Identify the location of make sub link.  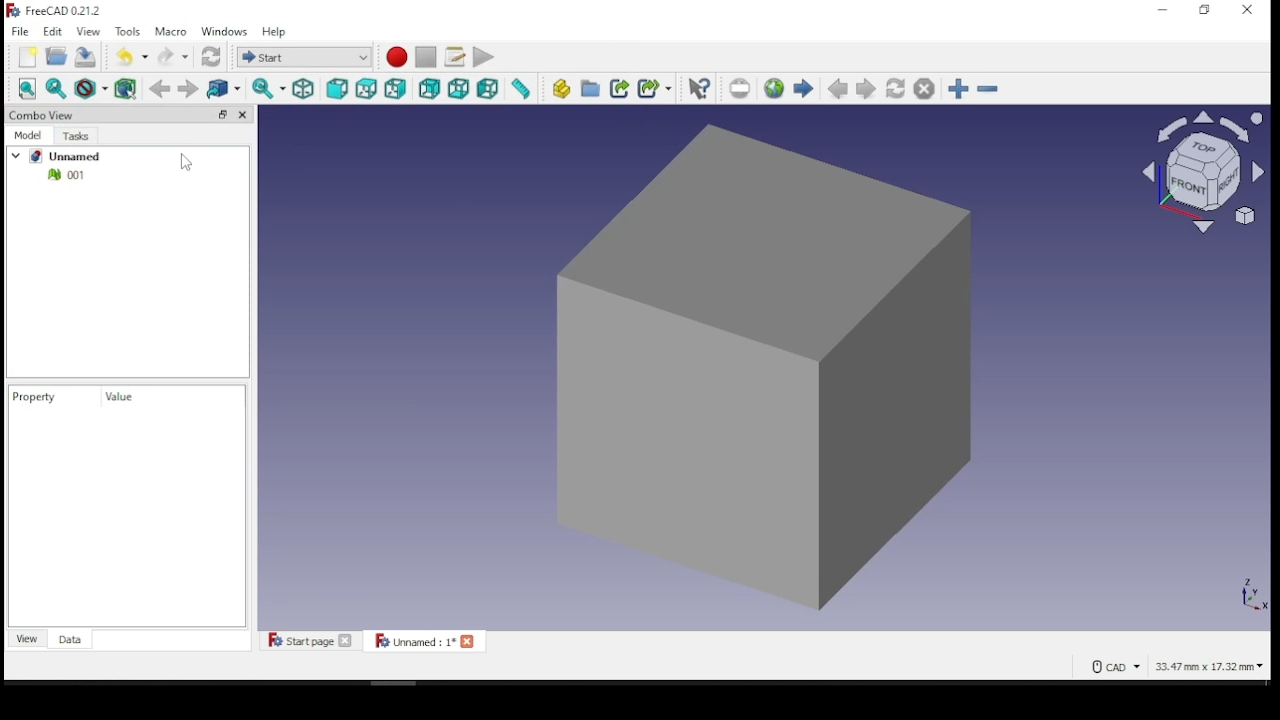
(655, 88).